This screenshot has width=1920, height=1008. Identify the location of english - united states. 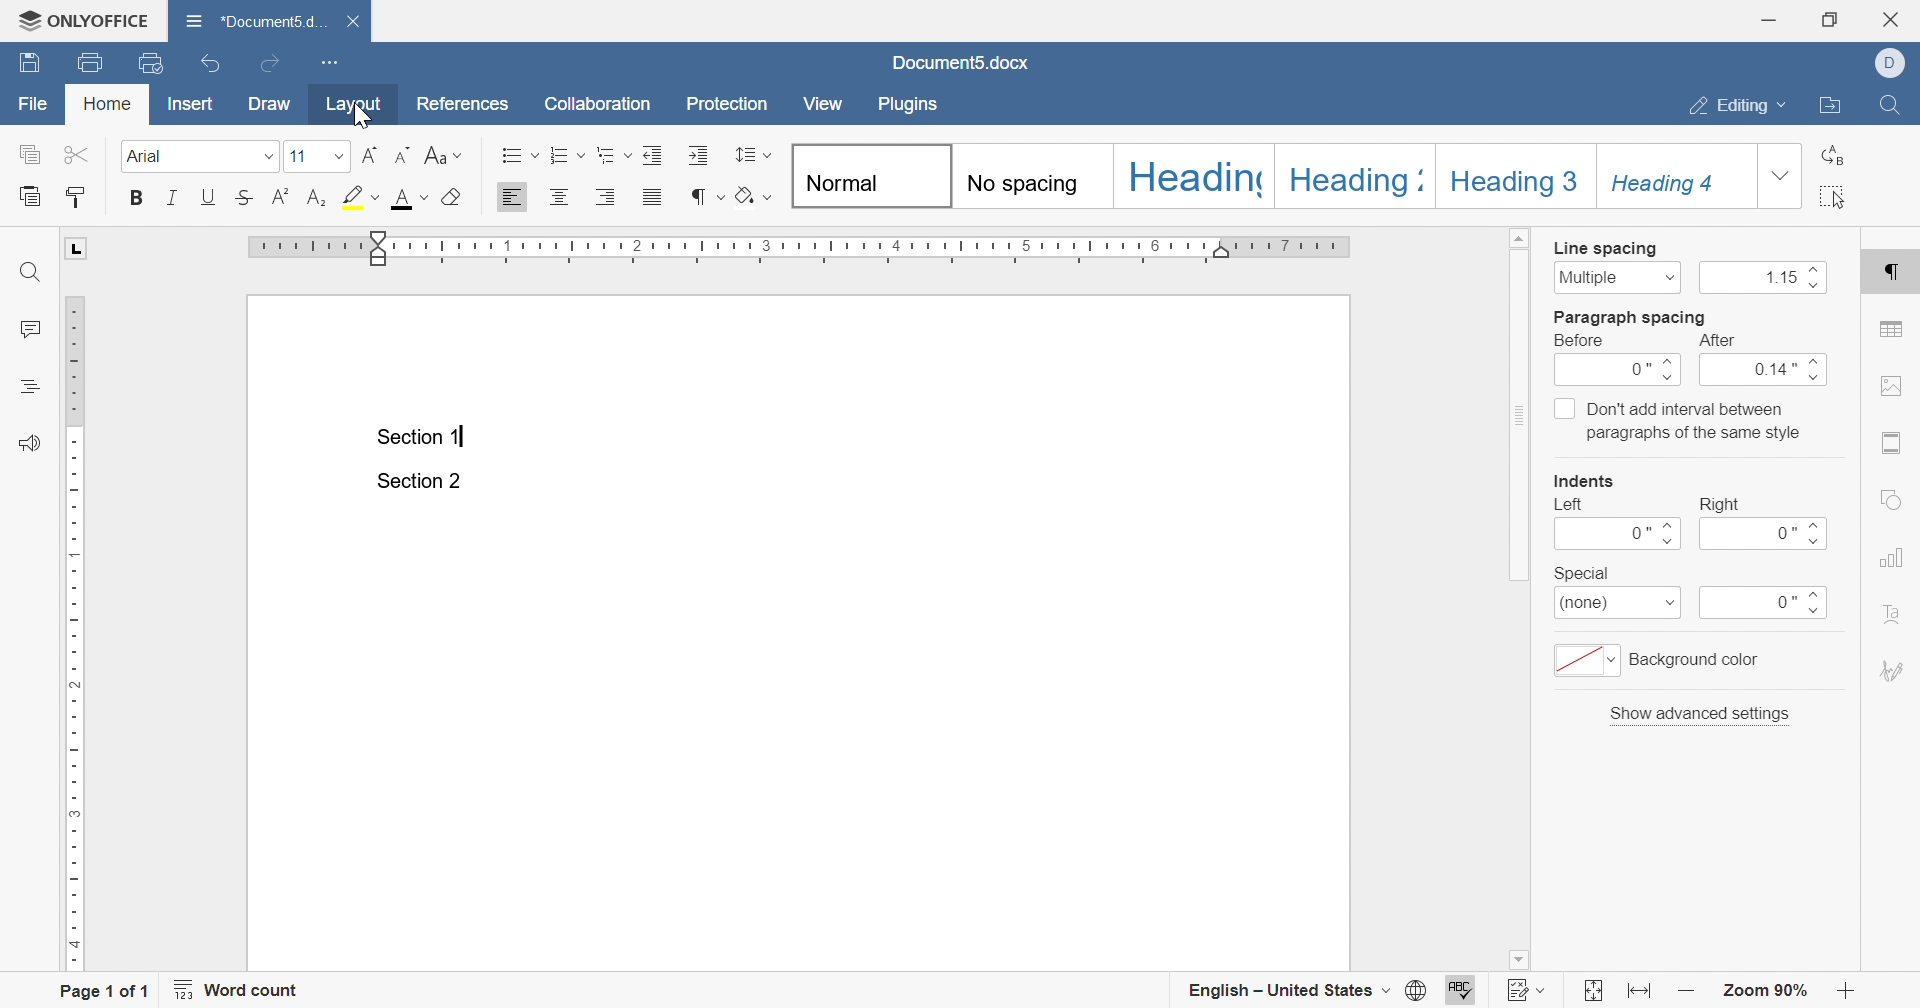
(1305, 991).